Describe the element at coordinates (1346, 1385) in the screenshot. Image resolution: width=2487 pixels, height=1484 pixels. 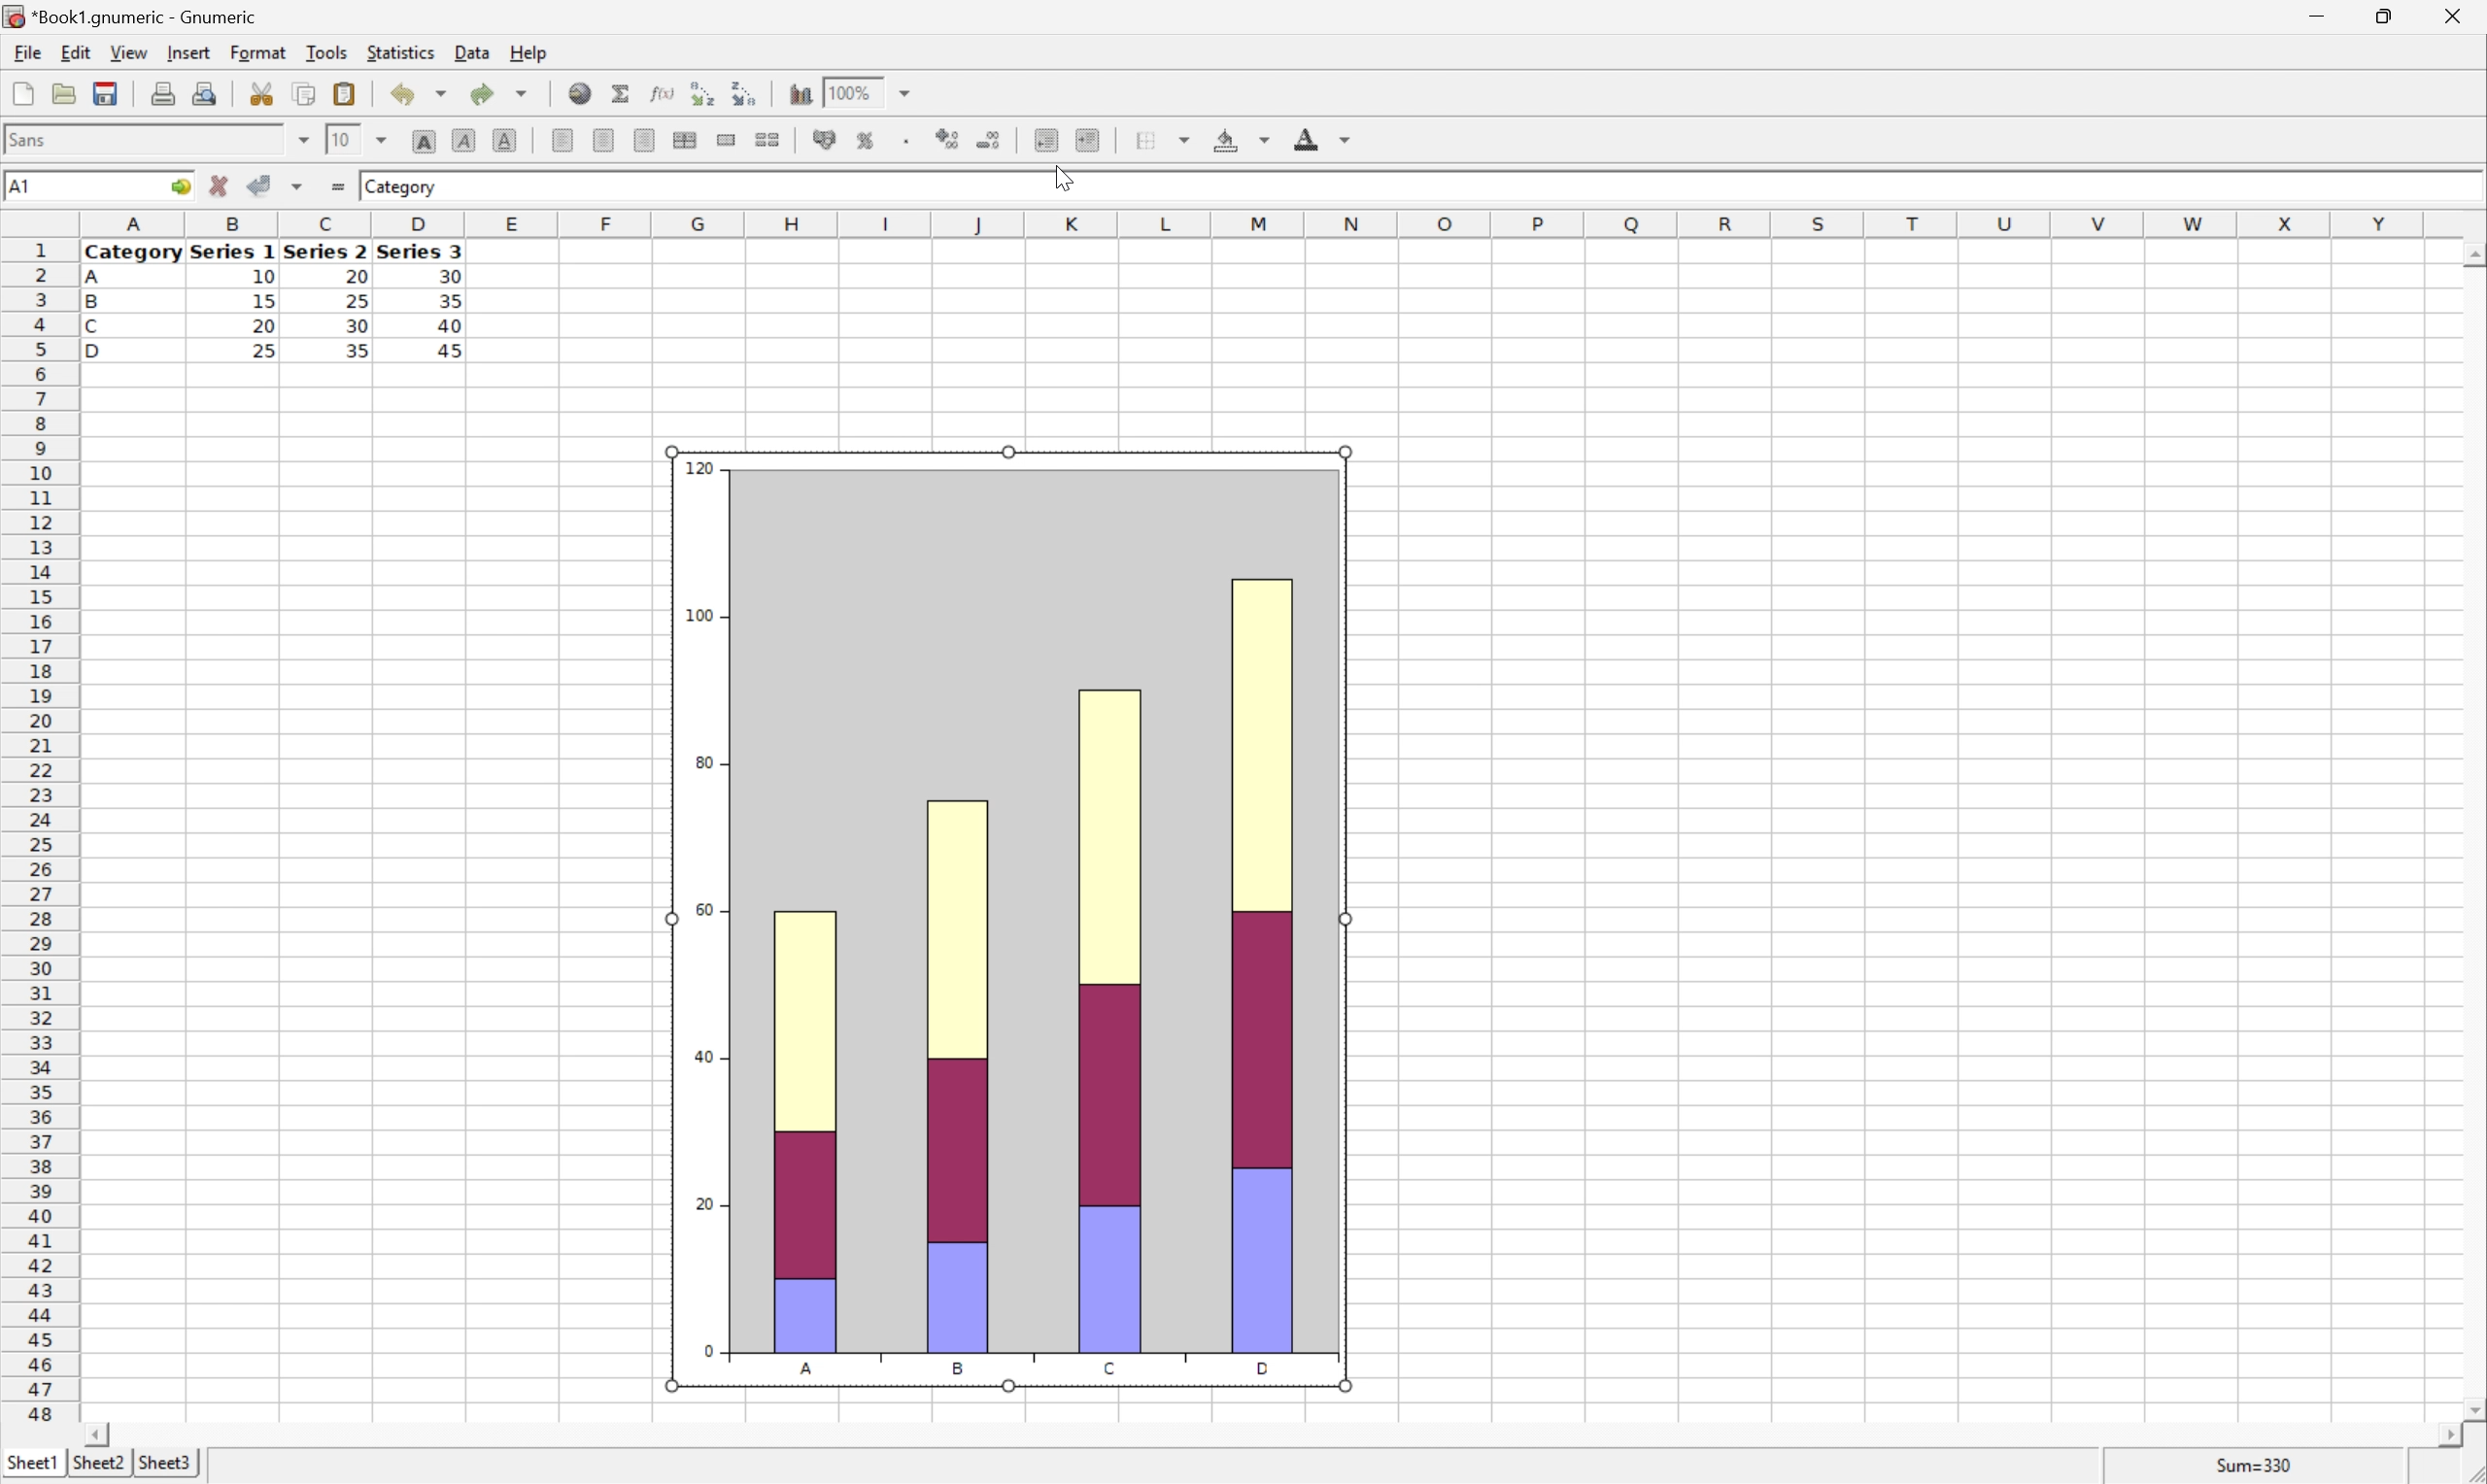
I see `cursor` at that location.